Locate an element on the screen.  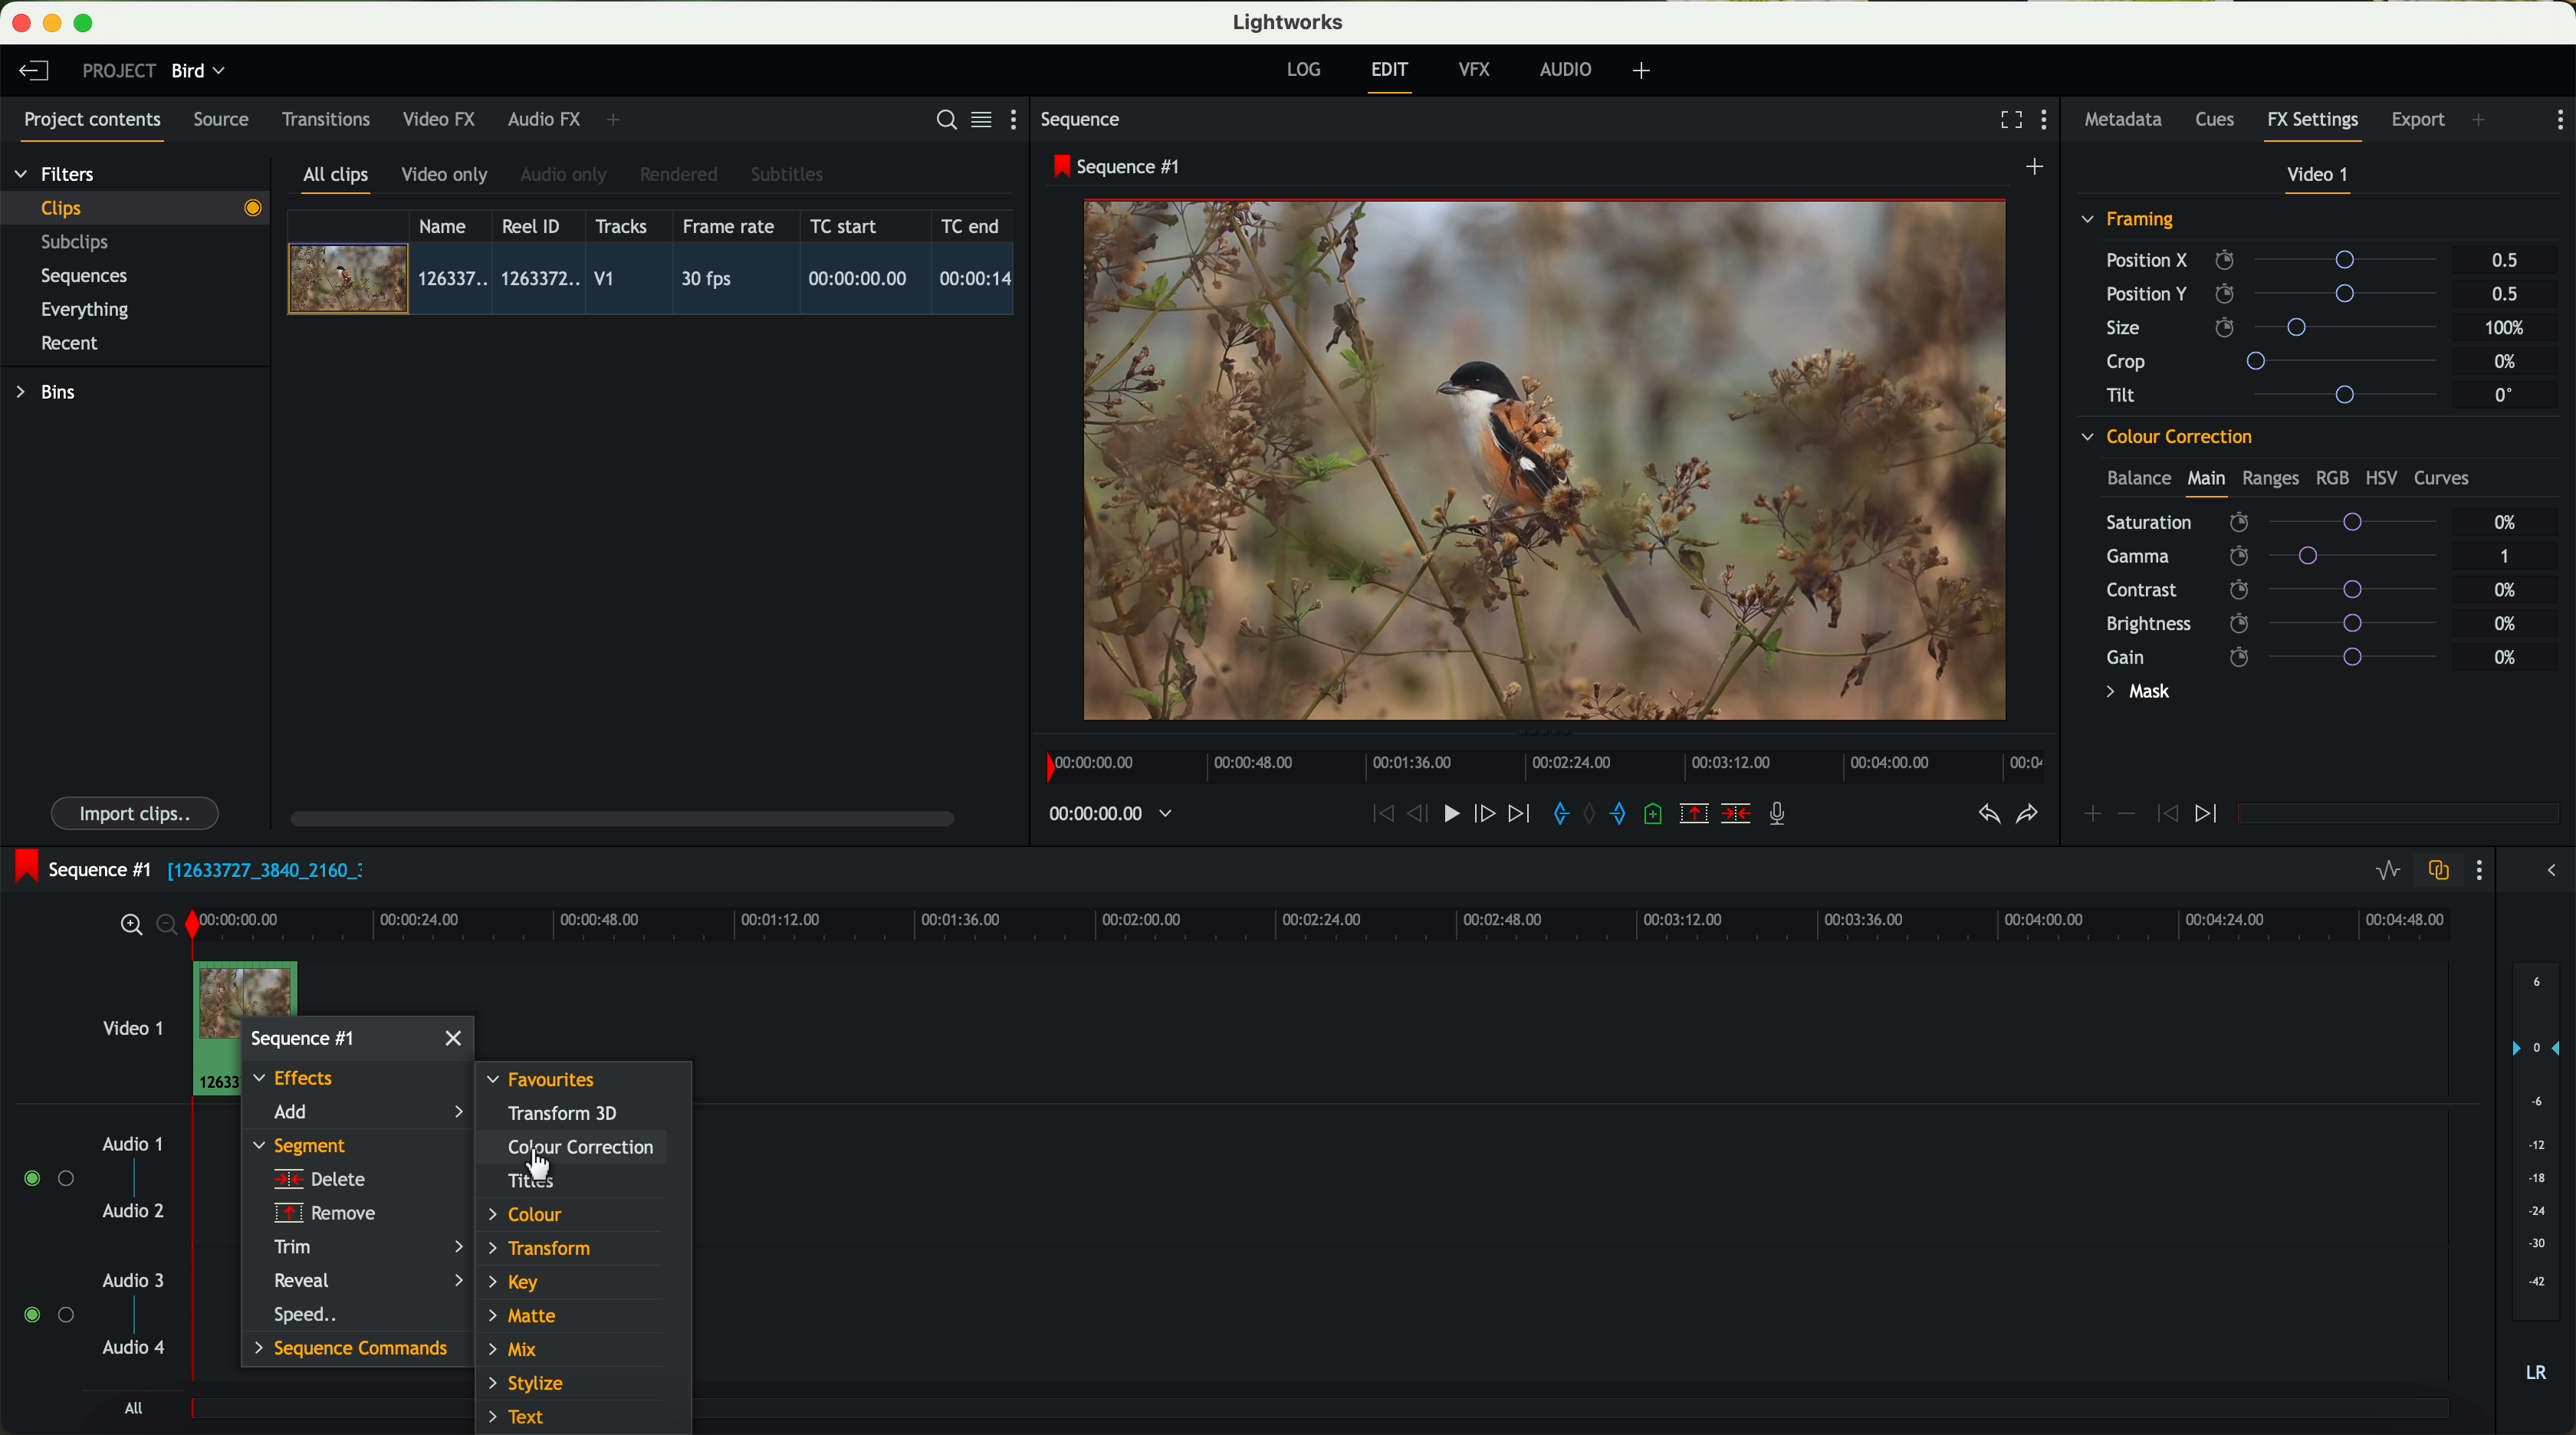
fx settings is located at coordinates (2312, 126).